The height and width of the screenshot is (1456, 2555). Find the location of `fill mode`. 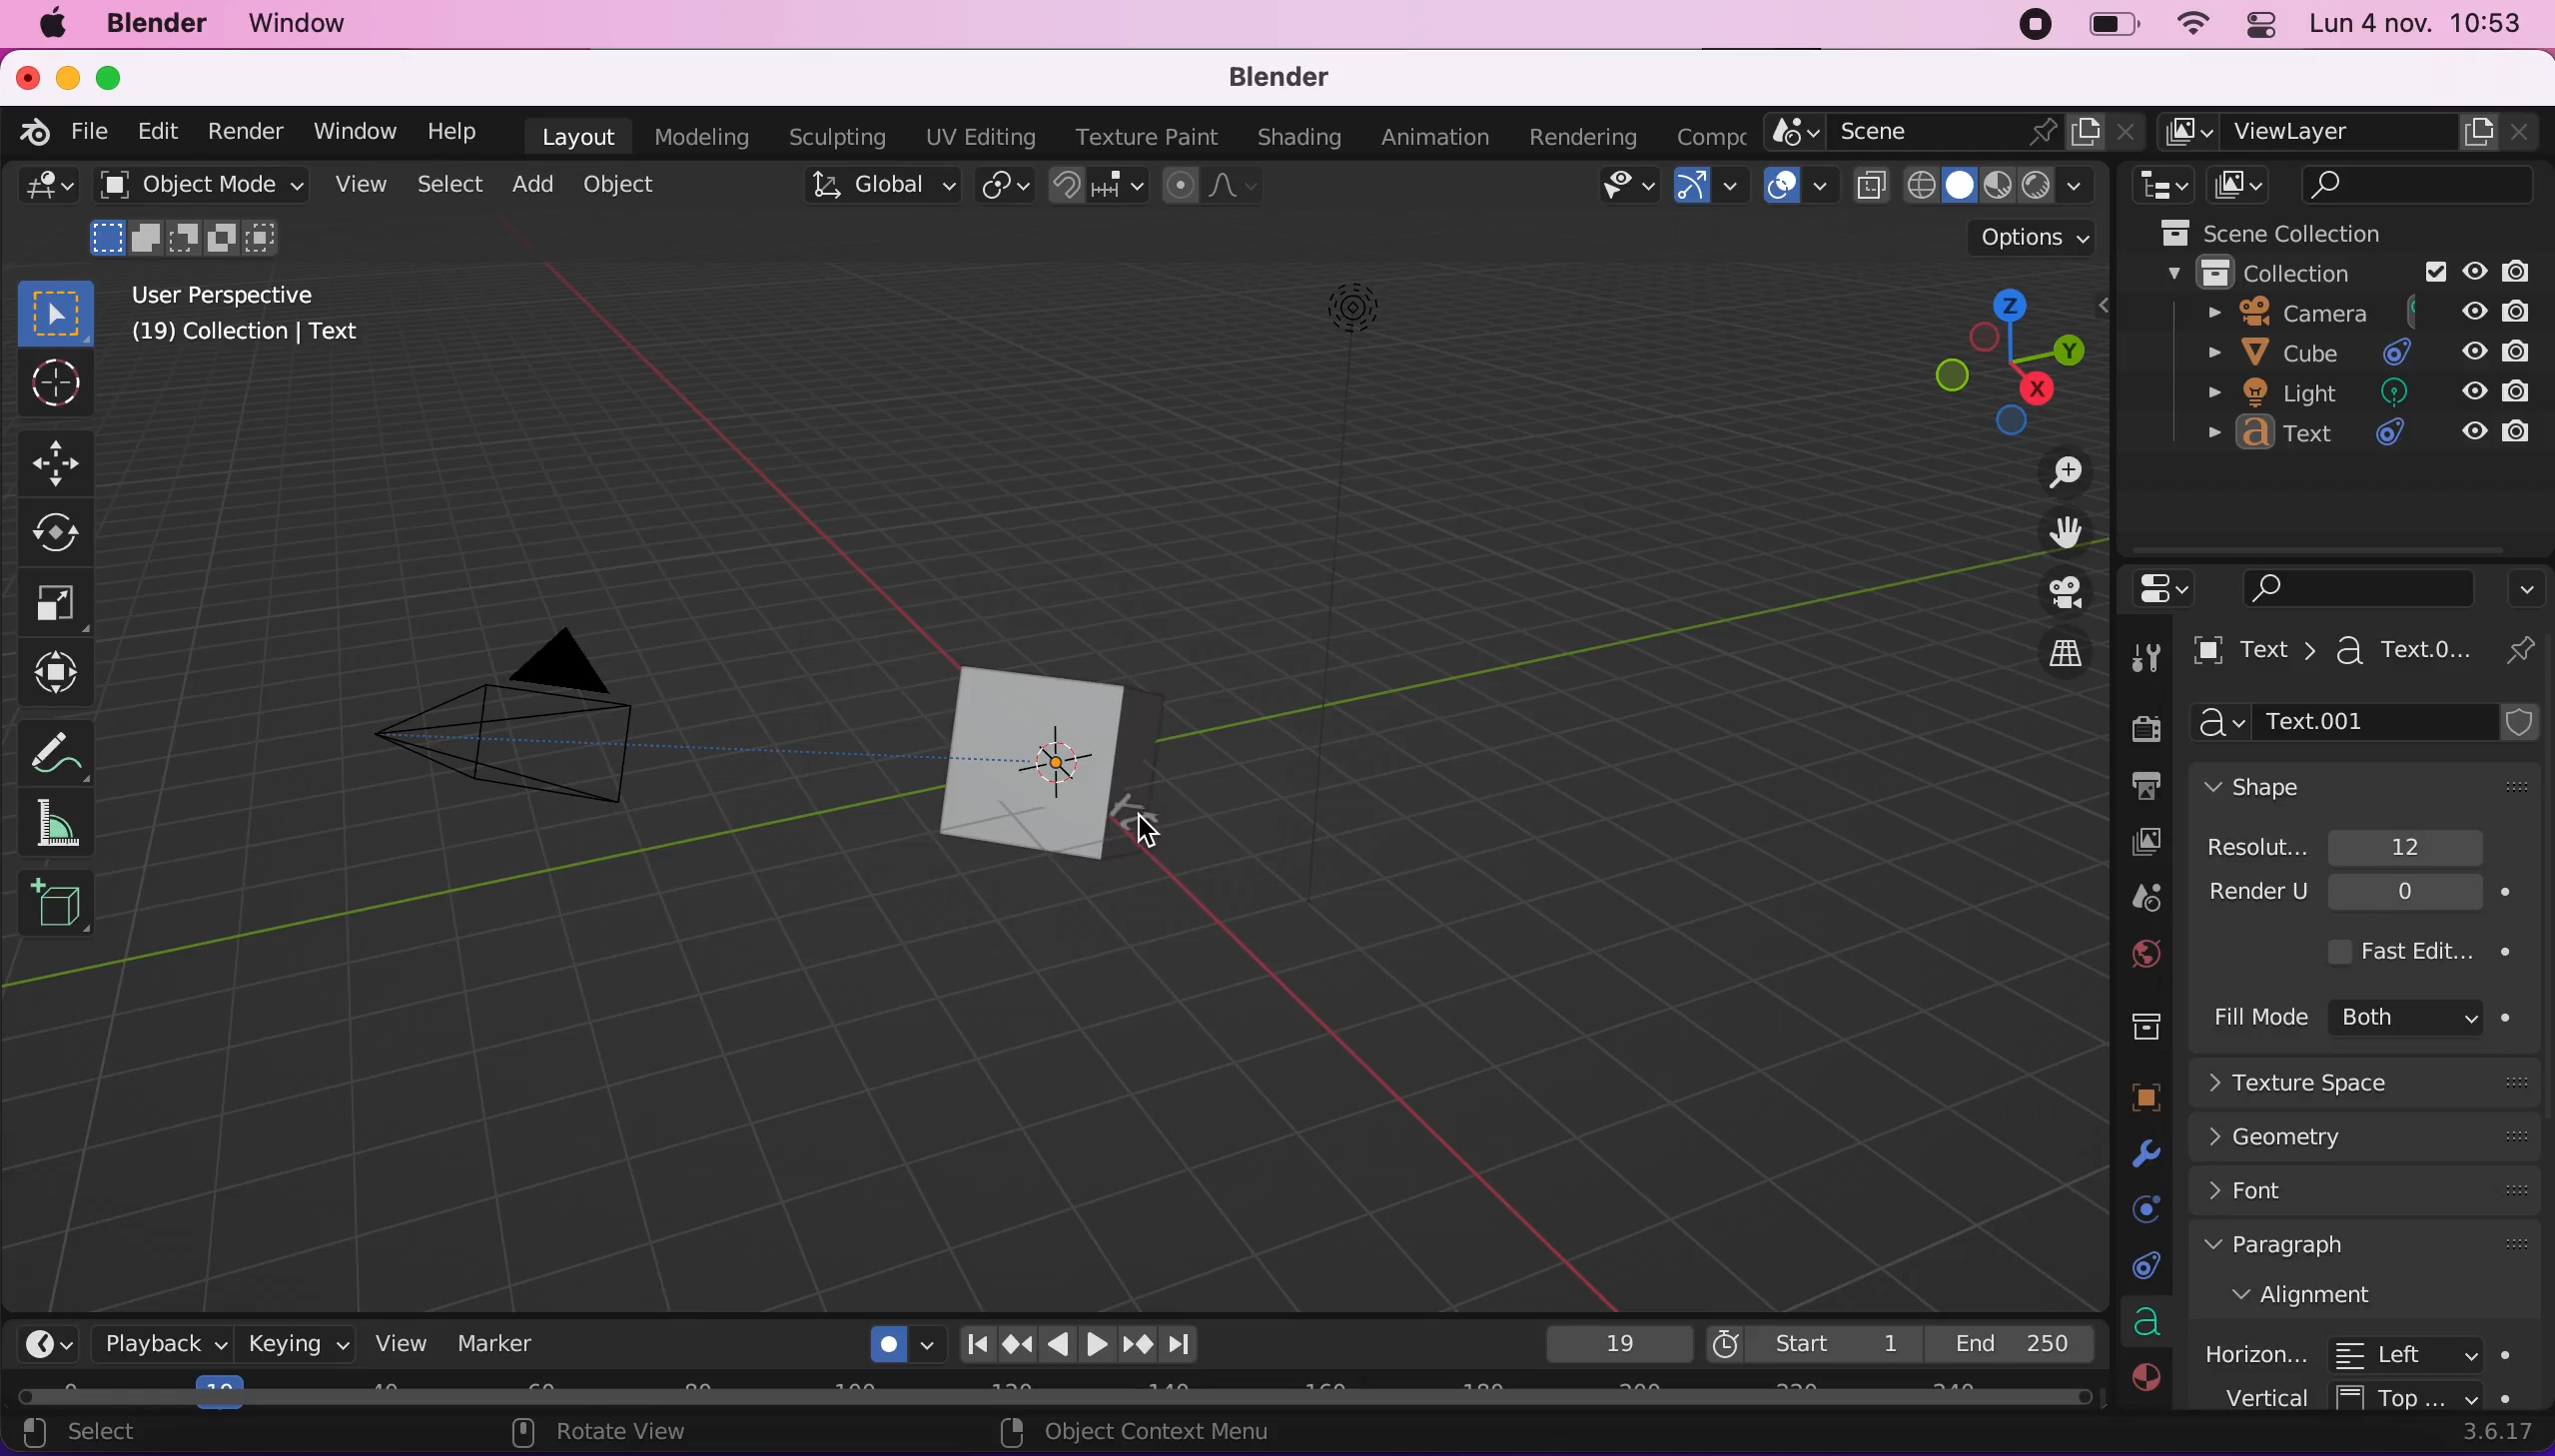

fill mode is located at coordinates (2368, 1020).